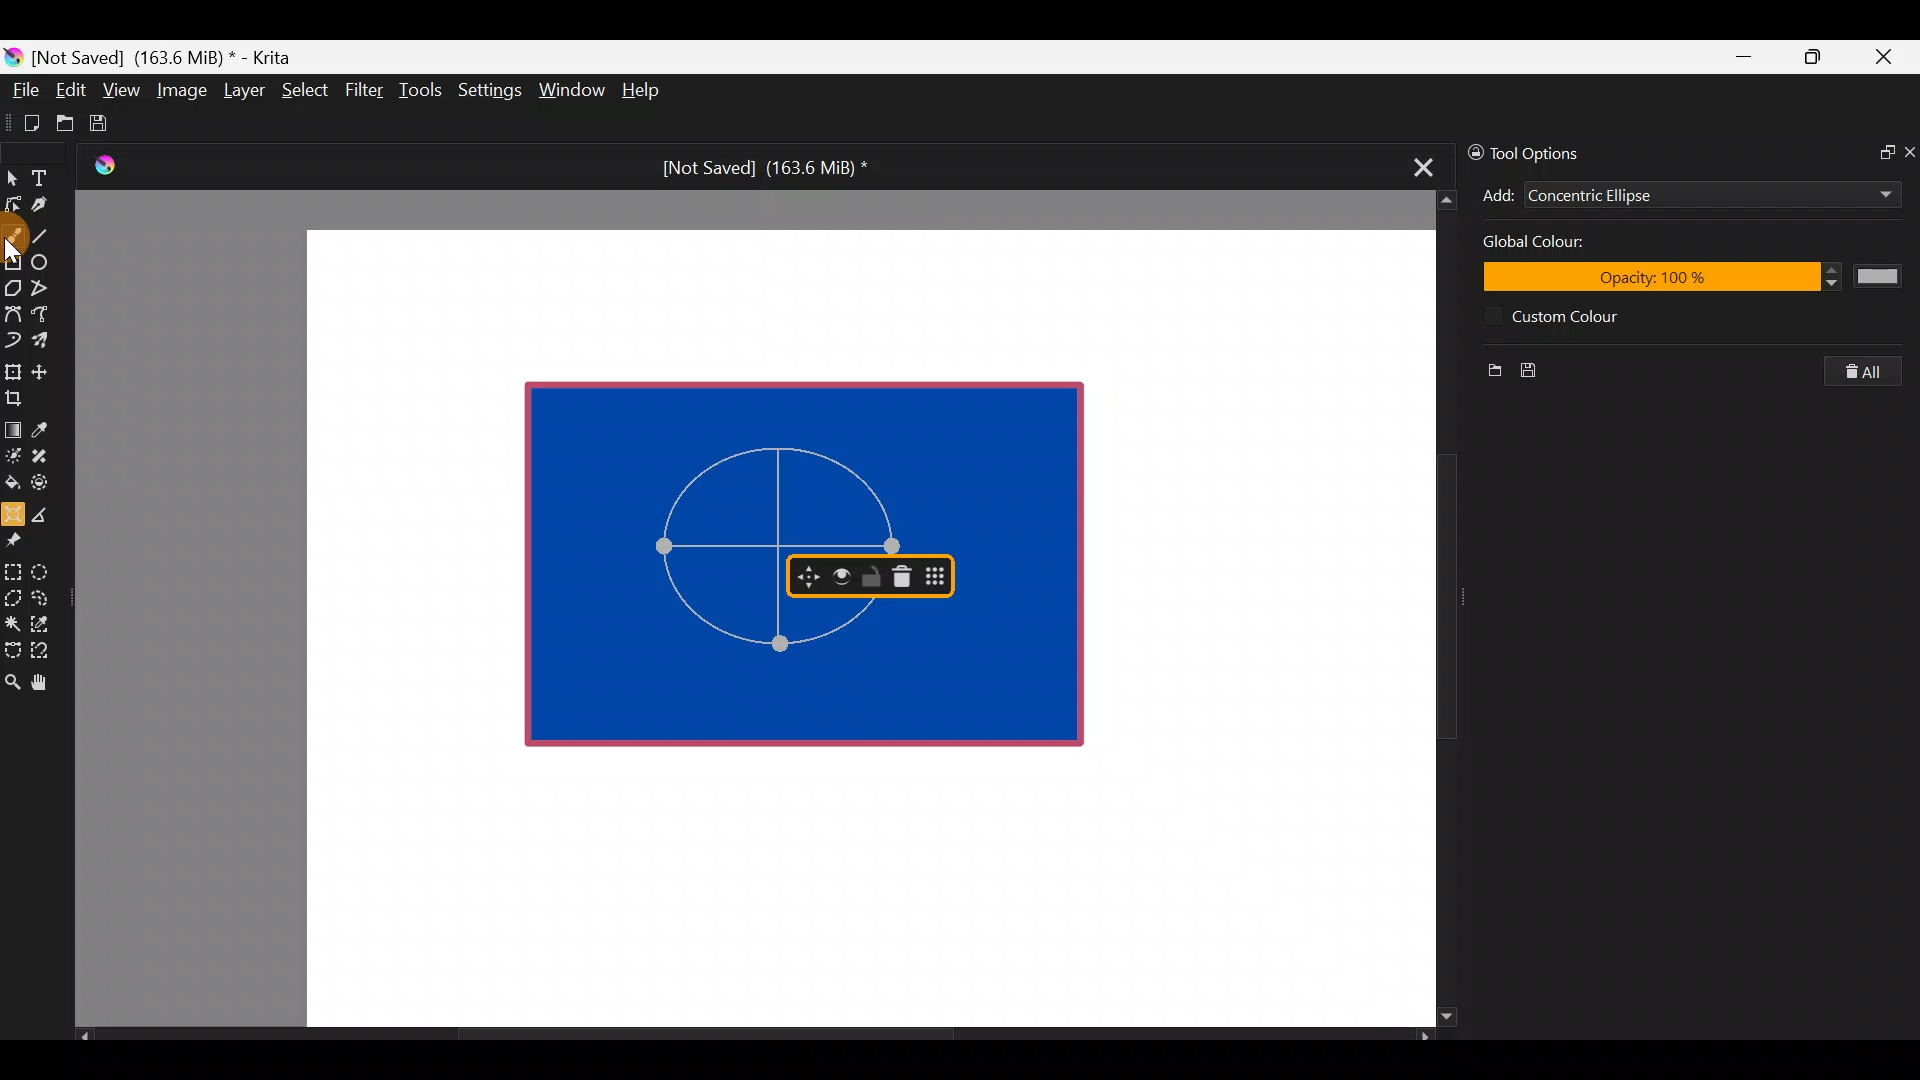 The image size is (1920, 1080). I want to click on [Not Saved] (163.6 MiB) *, so click(757, 168).